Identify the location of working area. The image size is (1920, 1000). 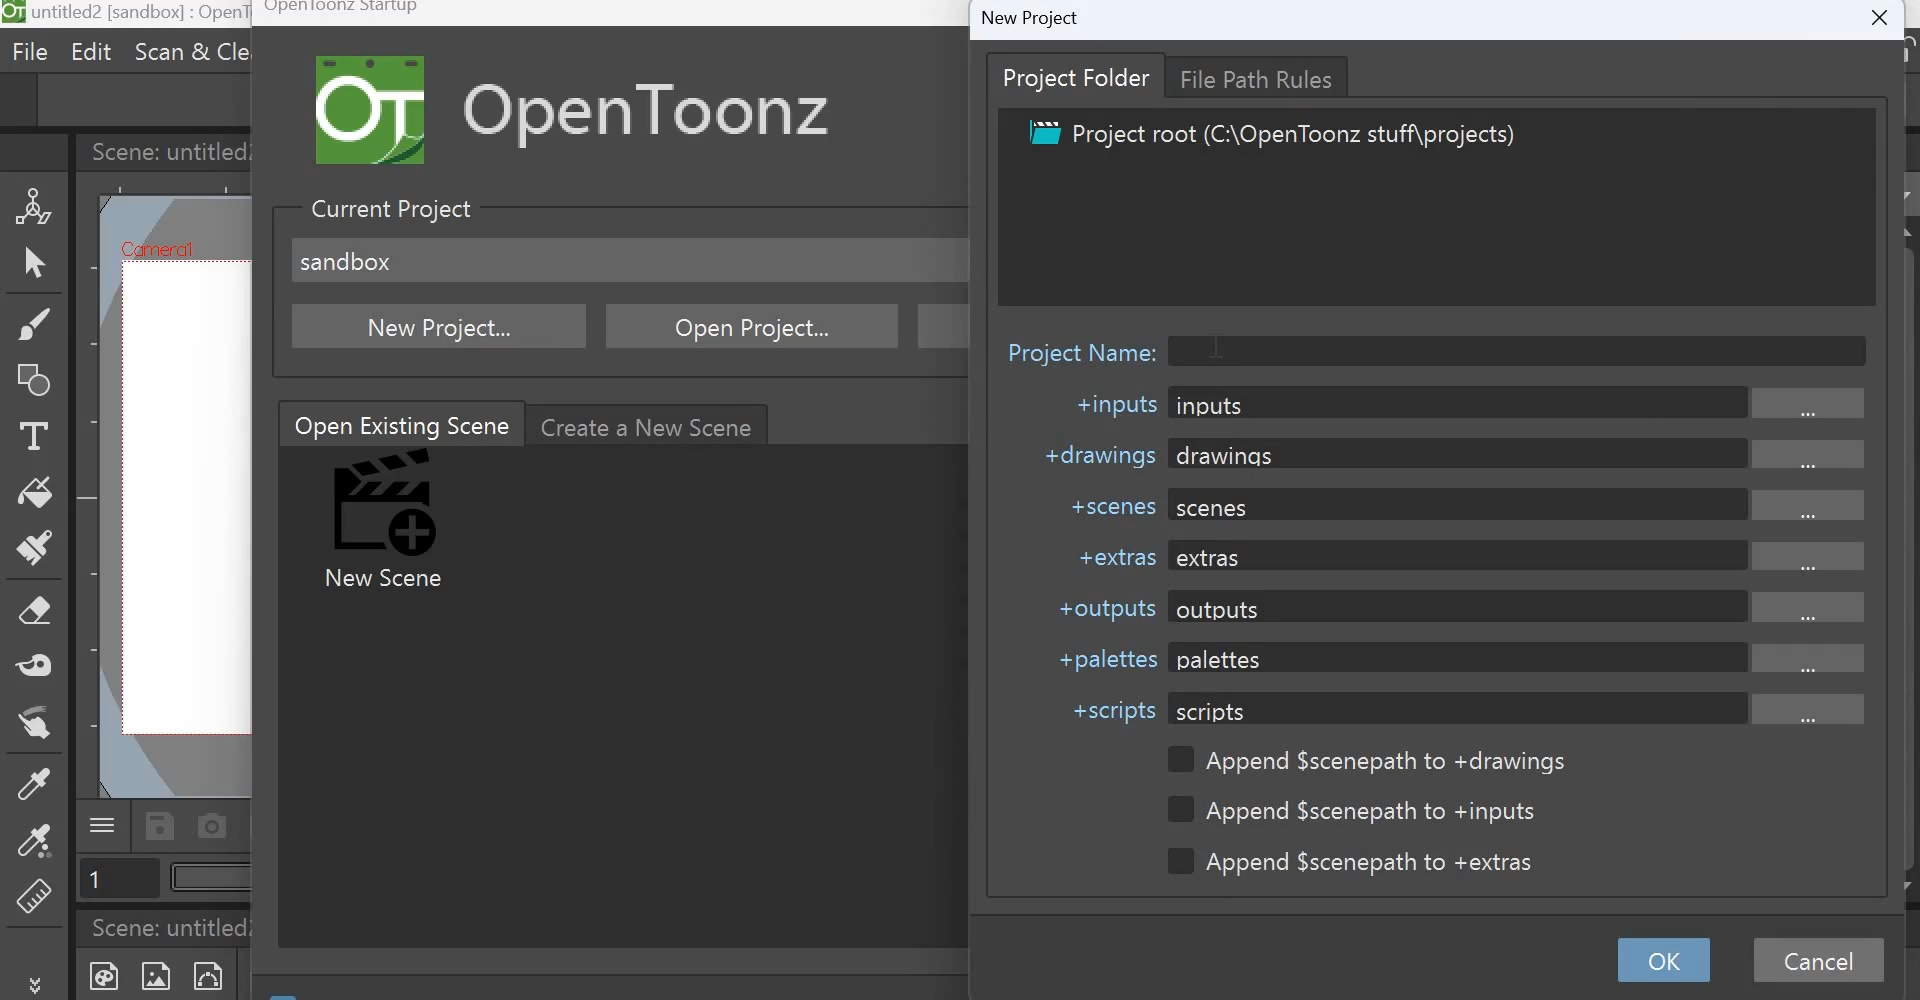
(183, 500).